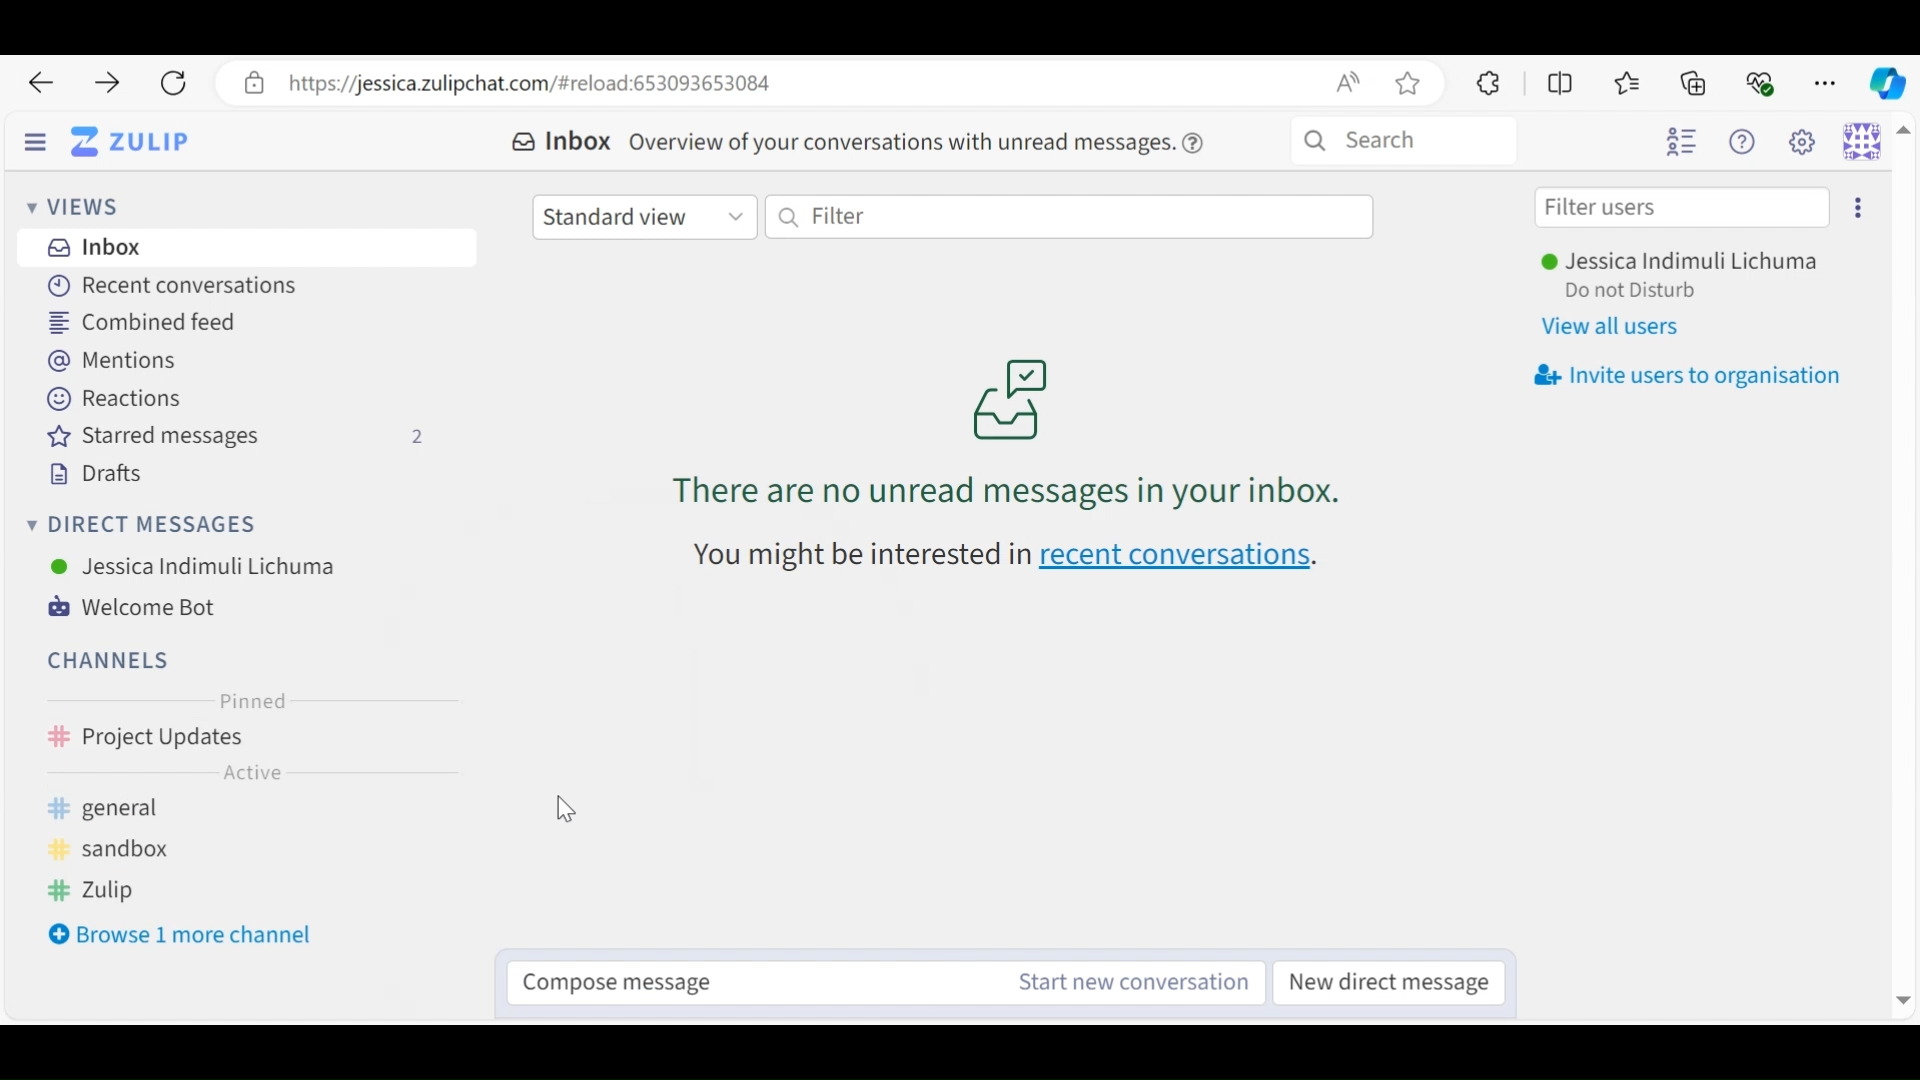 Image resolution: width=1920 pixels, height=1080 pixels. What do you see at coordinates (1862, 140) in the screenshot?
I see `Personal menu` at bounding box center [1862, 140].